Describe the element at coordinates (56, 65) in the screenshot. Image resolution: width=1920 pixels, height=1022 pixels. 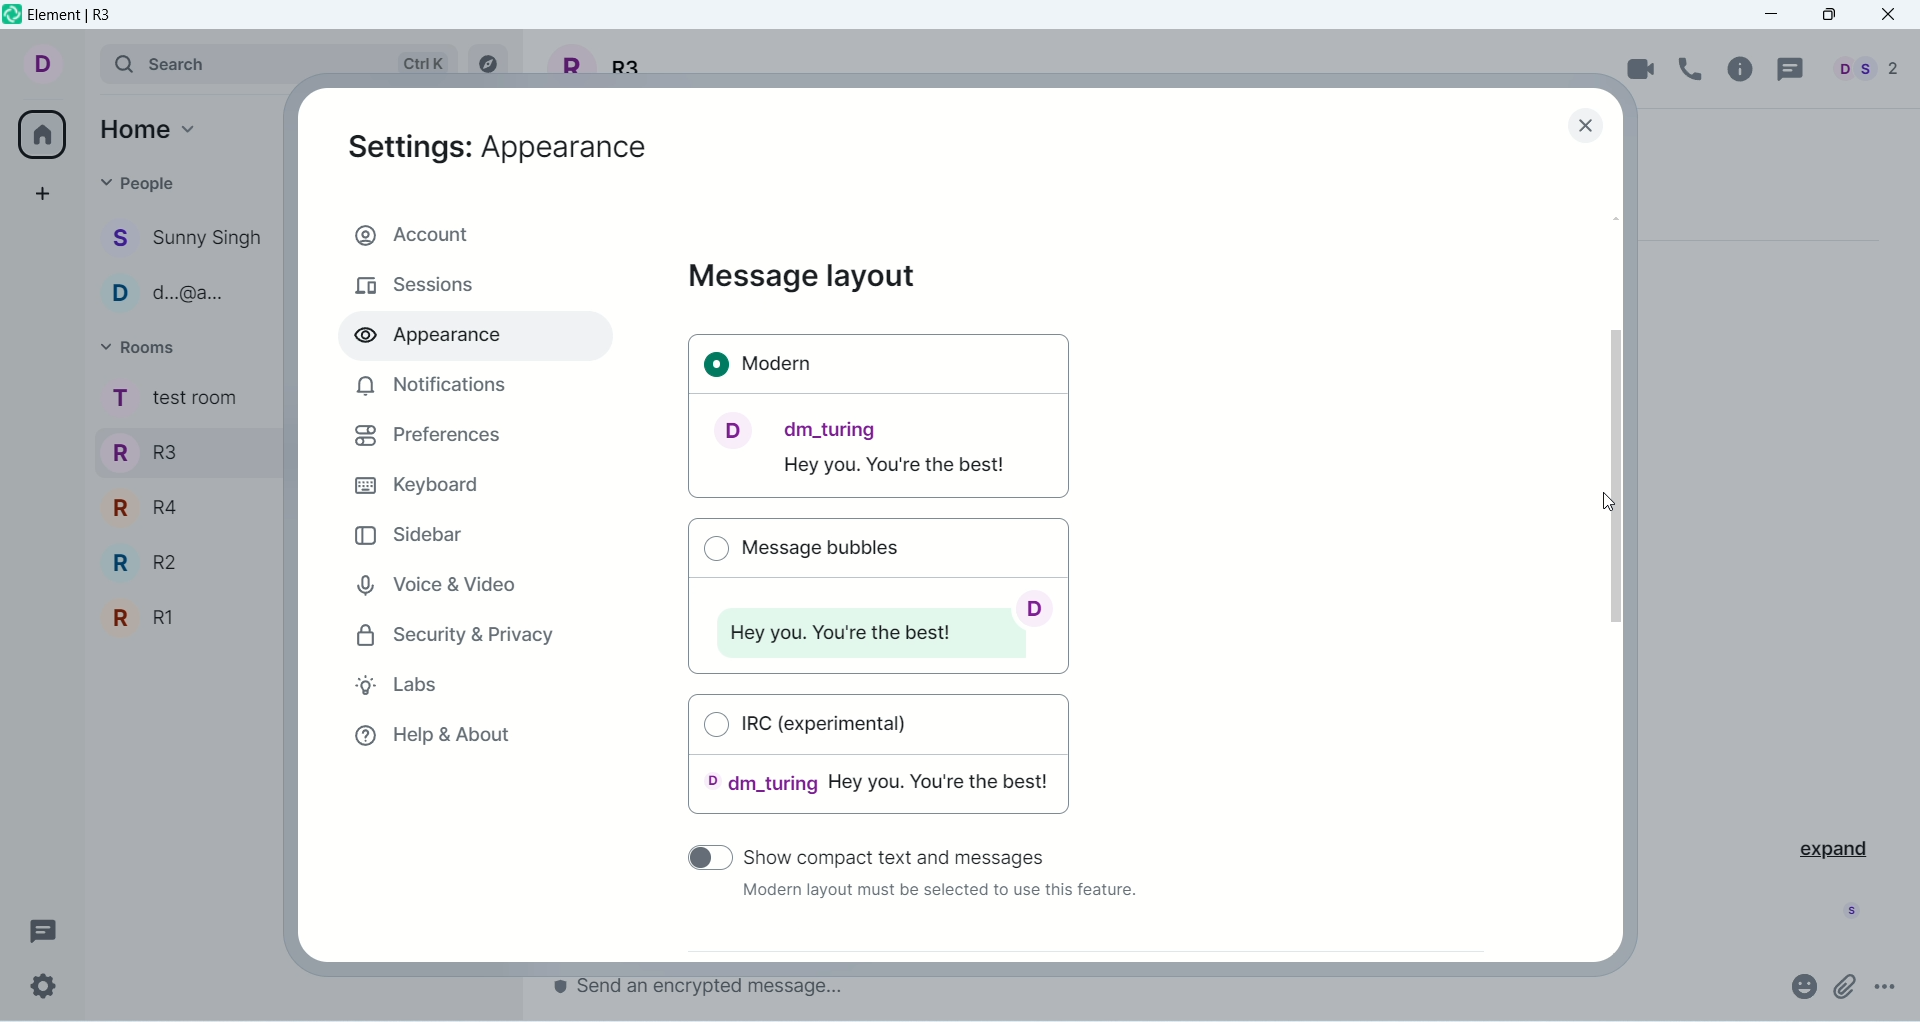
I see `account` at that location.